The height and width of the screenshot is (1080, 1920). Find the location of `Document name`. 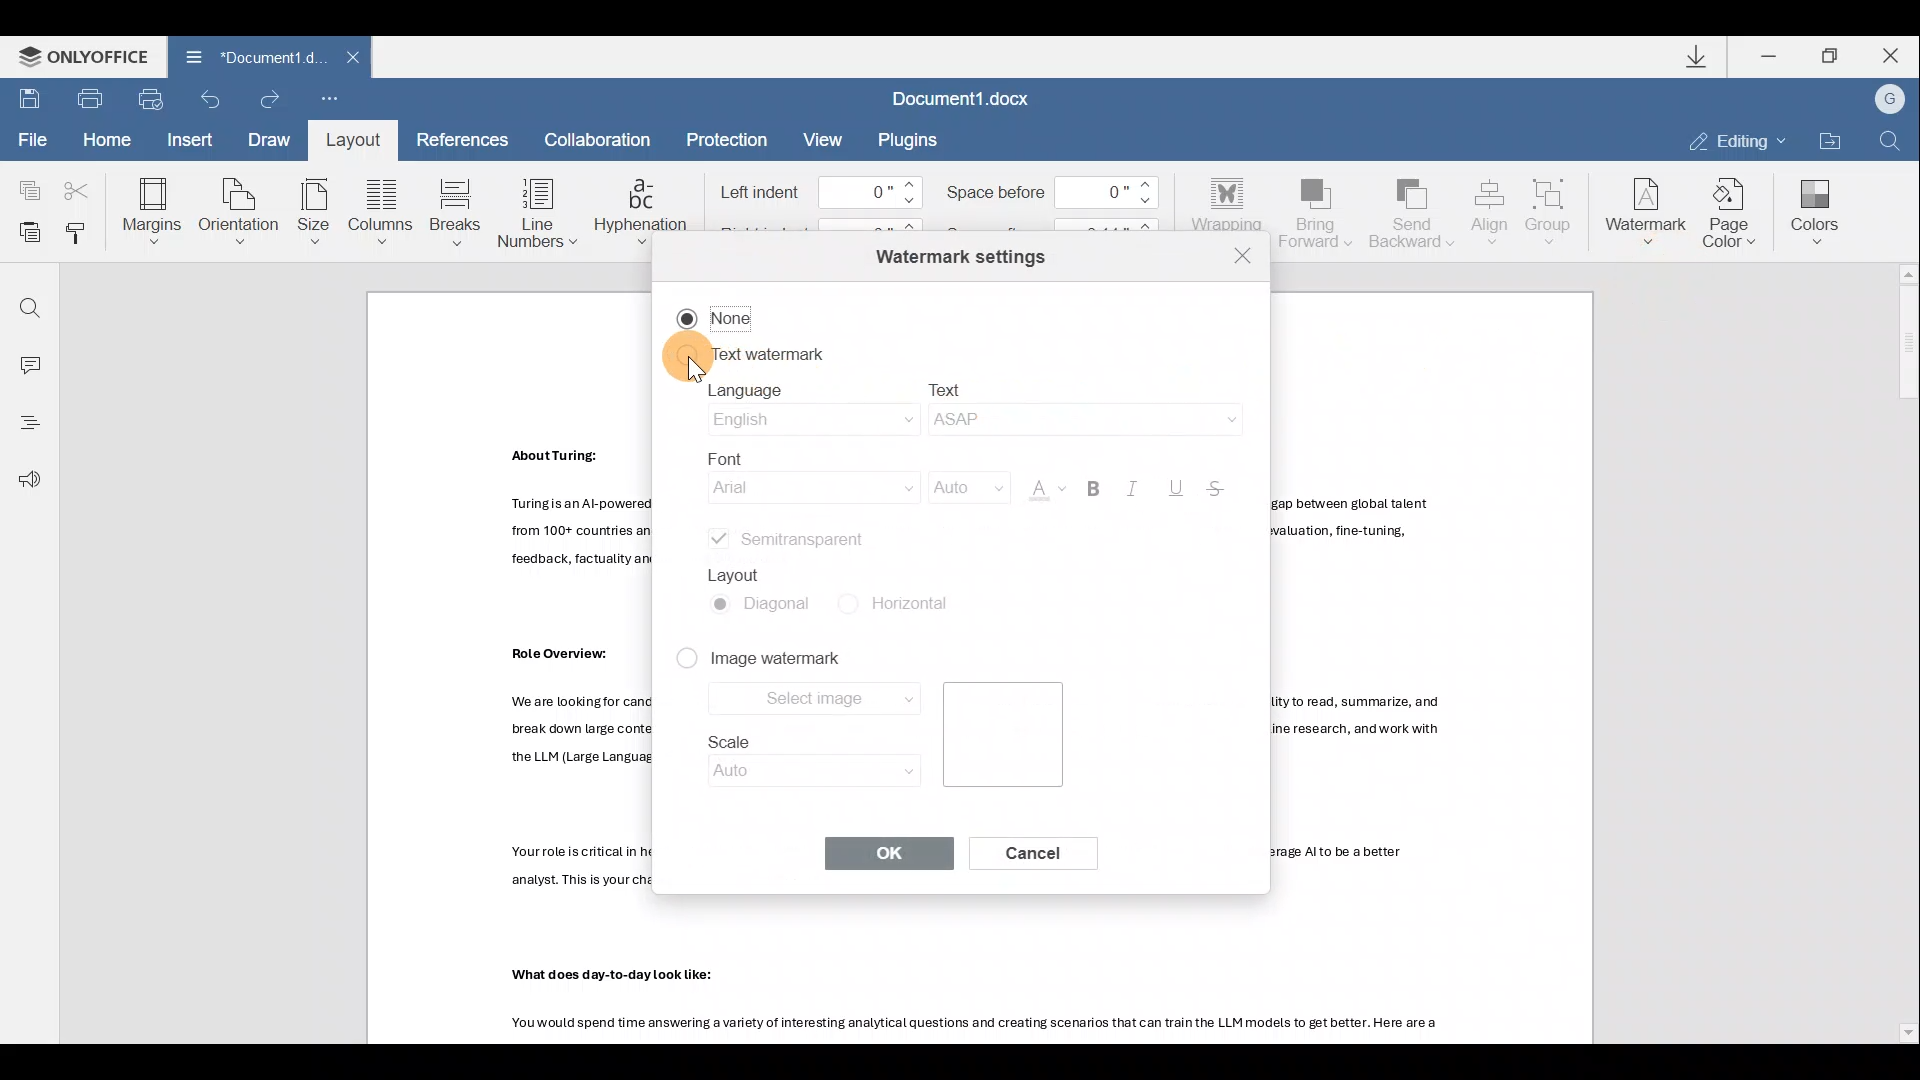

Document name is located at coordinates (247, 55).